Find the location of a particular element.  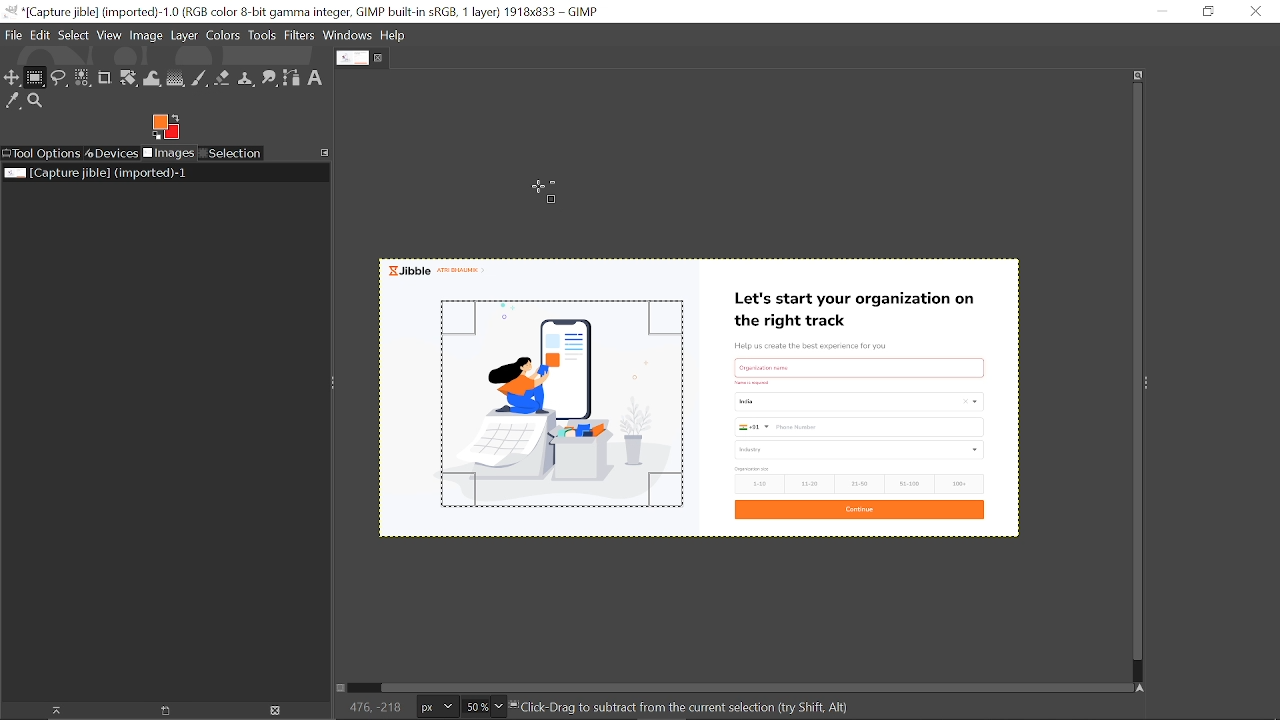

Sidebar menu is located at coordinates (1152, 384).